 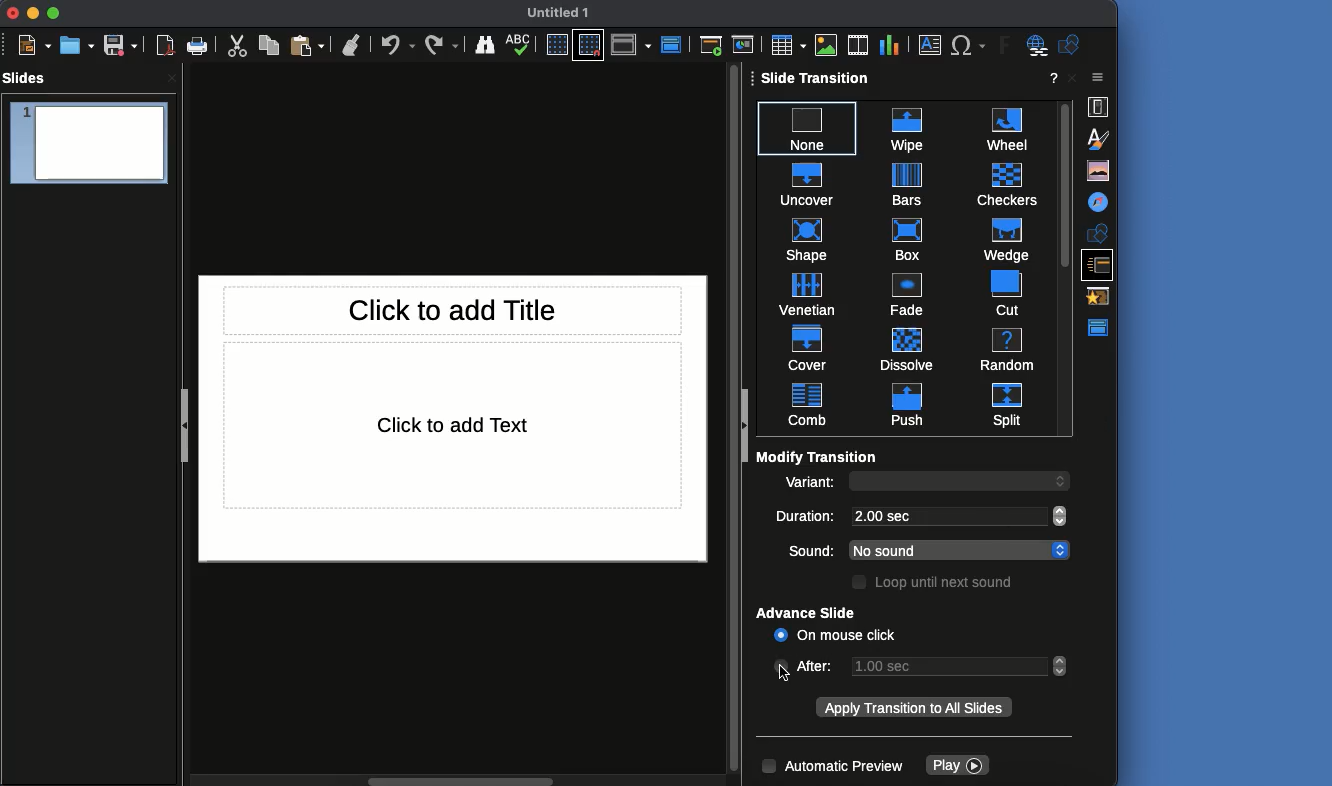 I want to click on none, so click(x=808, y=123).